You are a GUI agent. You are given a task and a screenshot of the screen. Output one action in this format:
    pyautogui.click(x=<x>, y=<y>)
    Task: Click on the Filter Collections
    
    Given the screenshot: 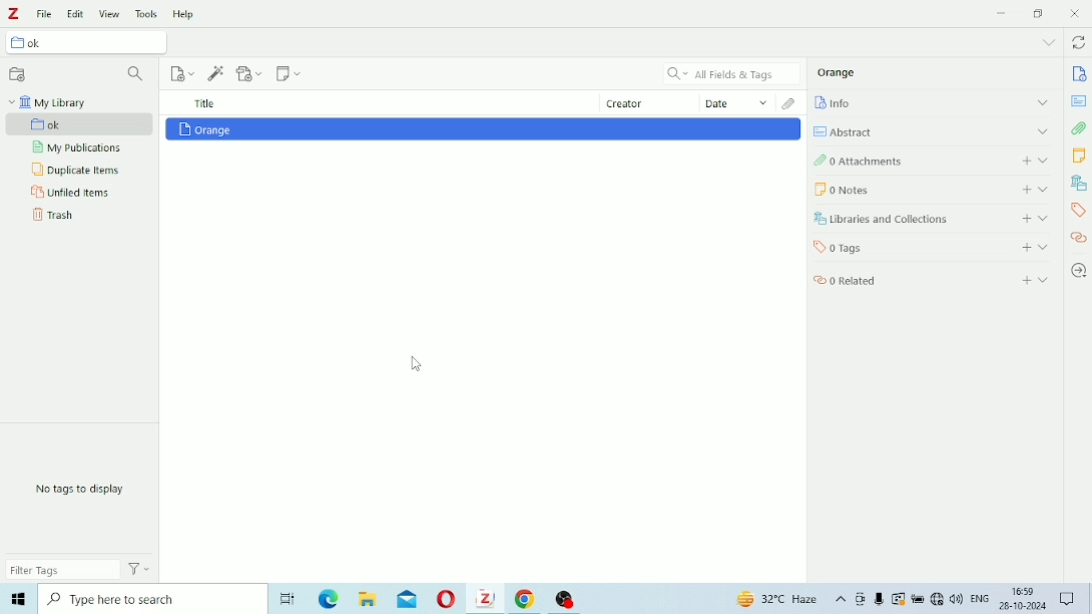 What is the action you would take?
    pyautogui.click(x=137, y=75)
    